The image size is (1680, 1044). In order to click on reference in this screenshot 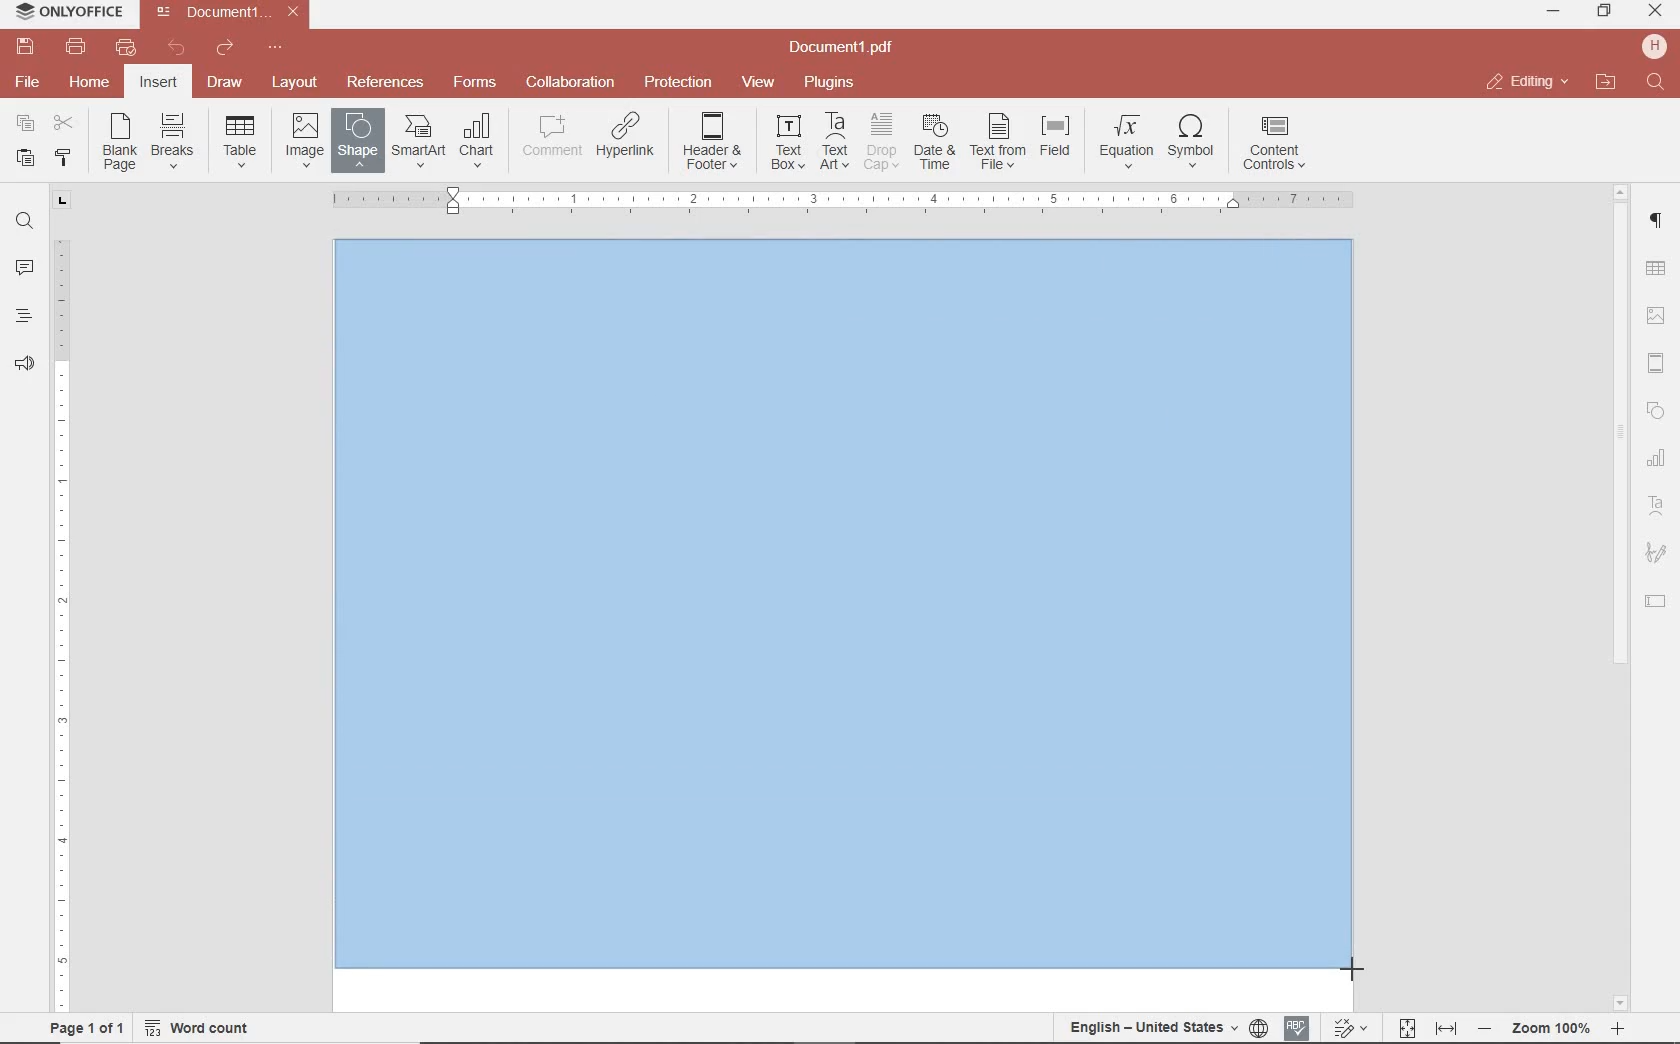, I will do `click(383, 83)`.